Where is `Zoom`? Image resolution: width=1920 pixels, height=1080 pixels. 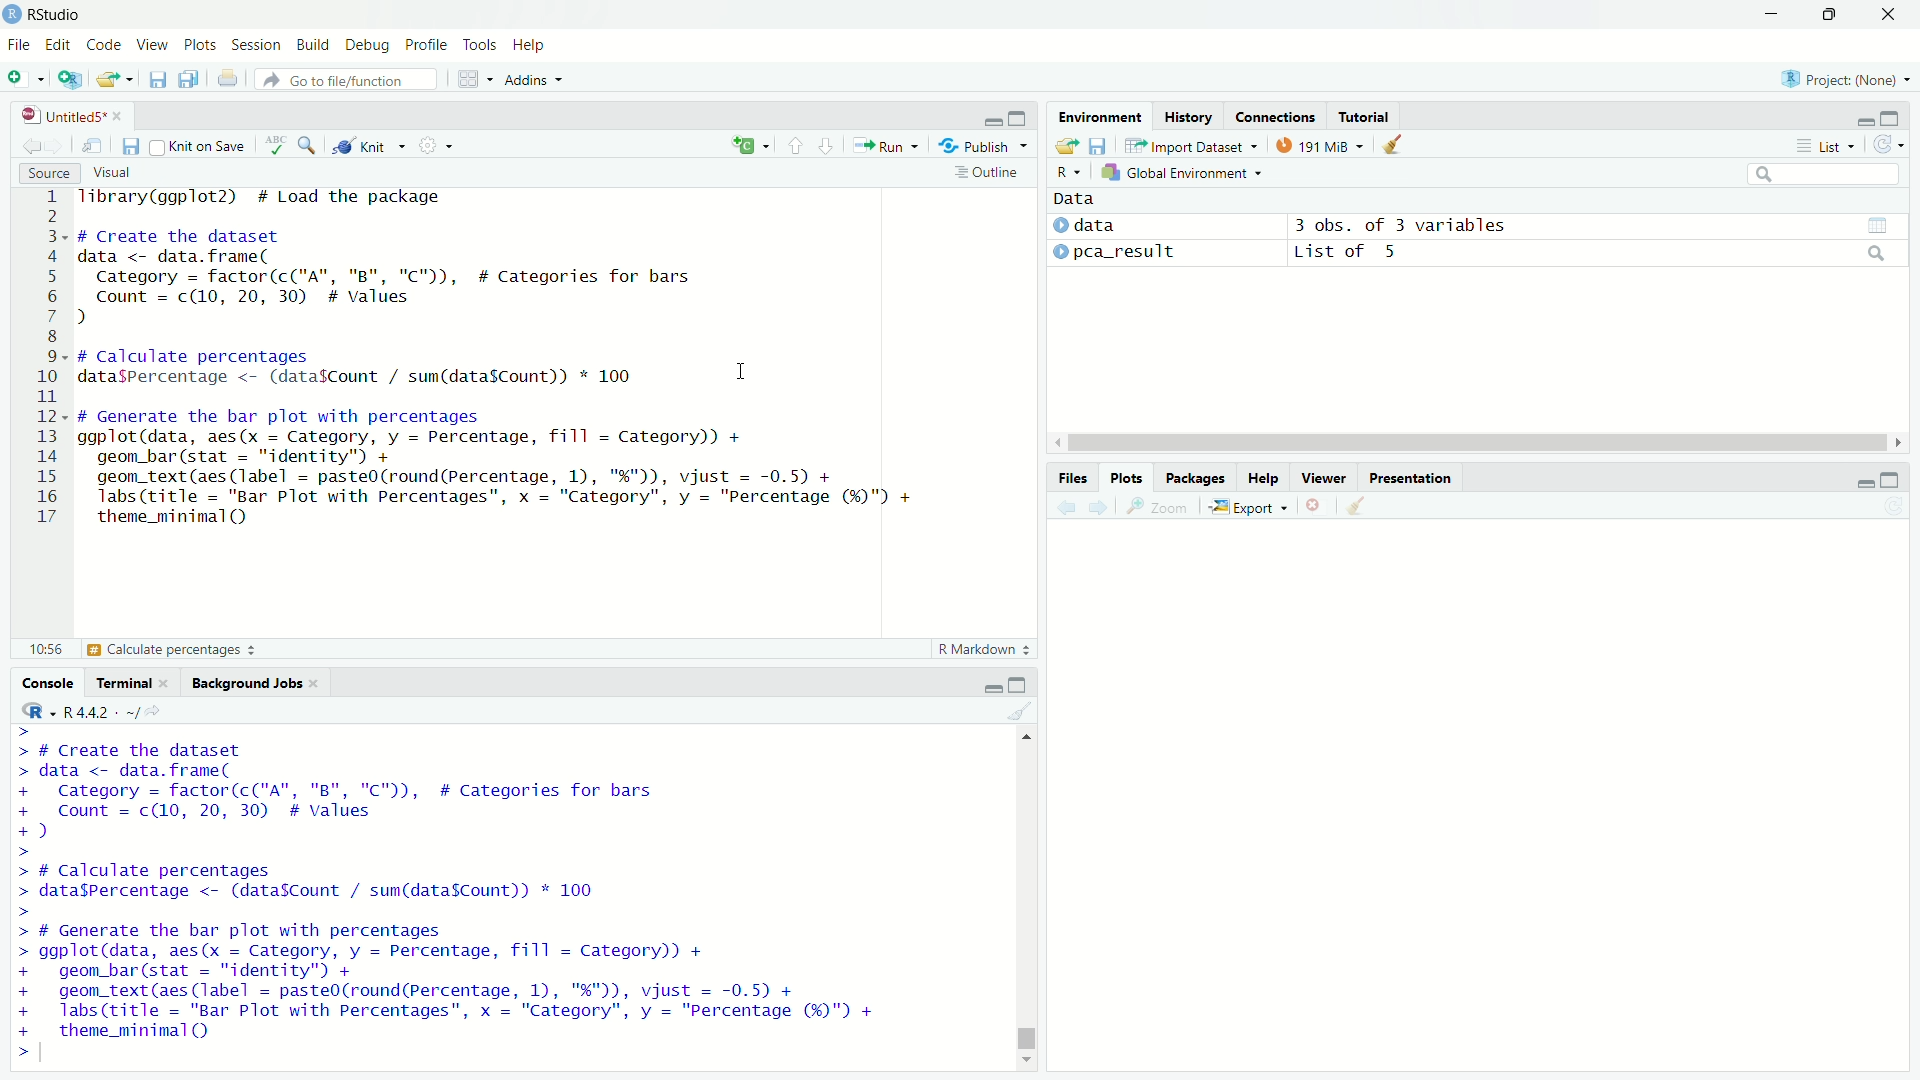
Zoom is located at coordinates (1158, 507).